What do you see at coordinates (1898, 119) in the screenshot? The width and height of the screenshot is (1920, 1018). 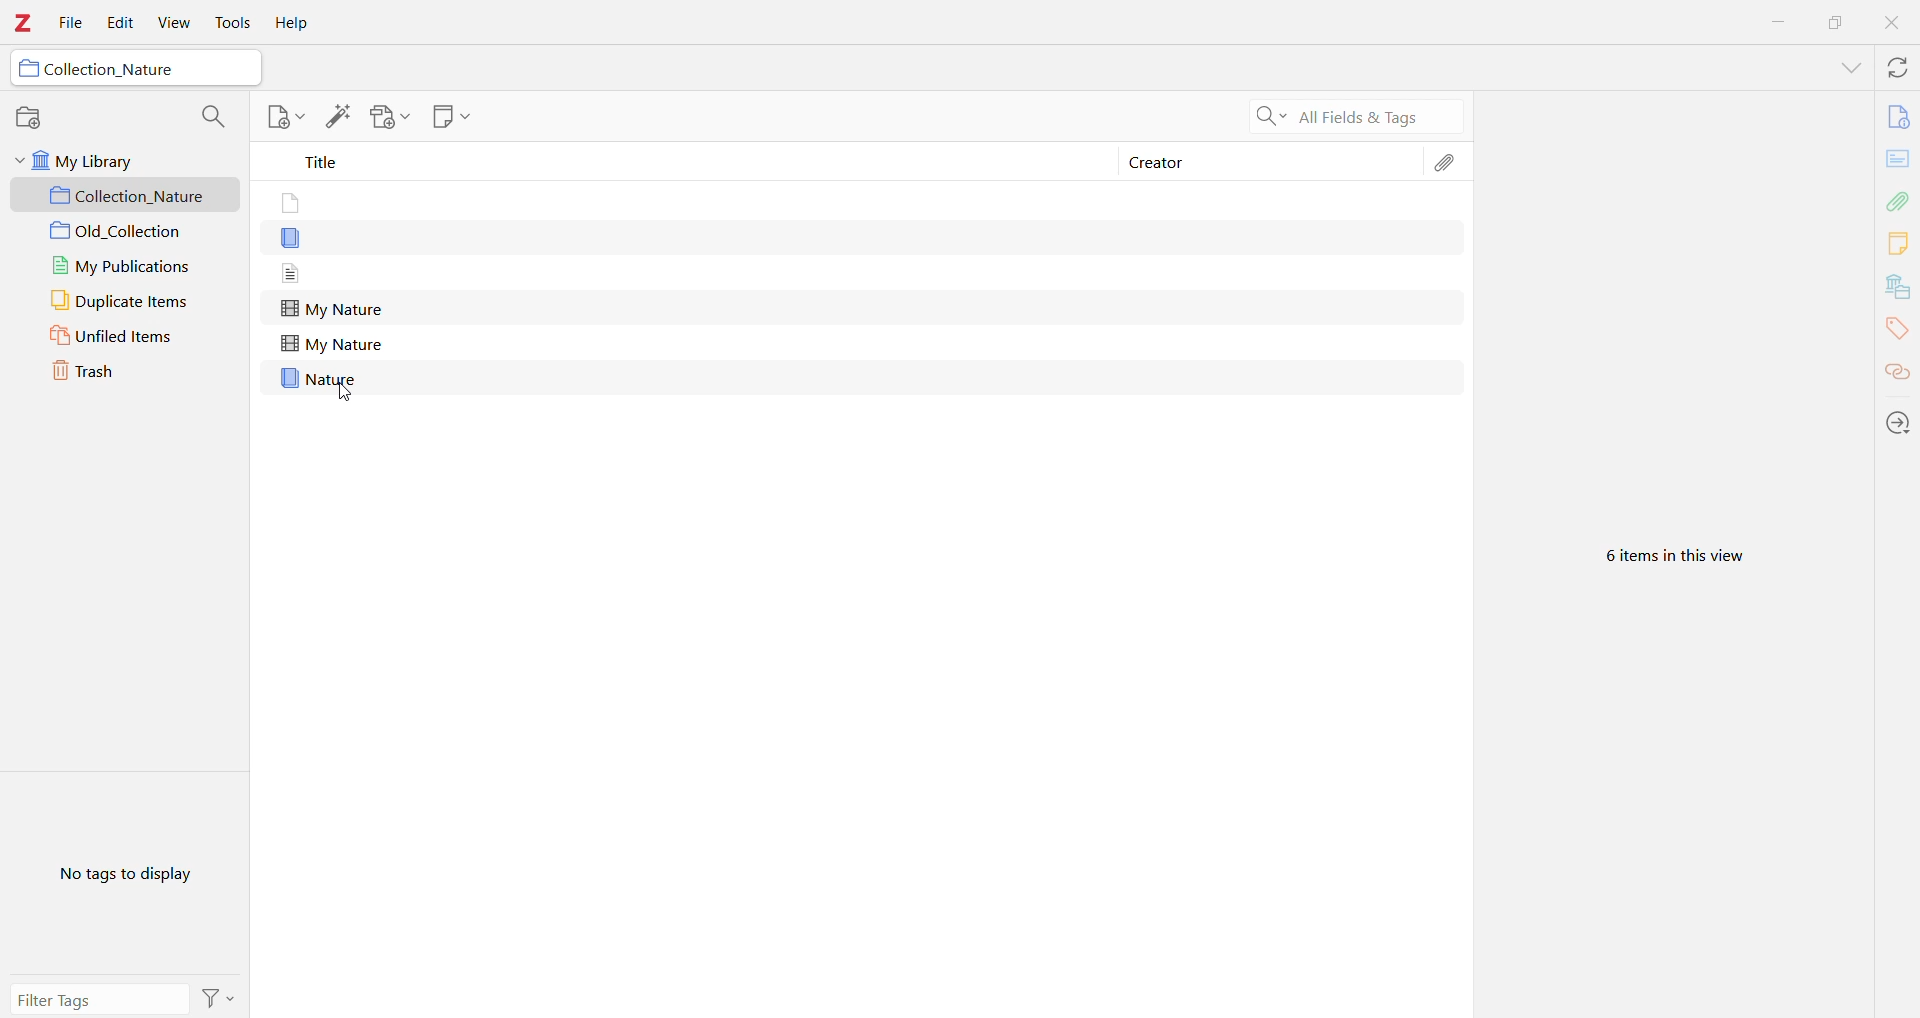 I see `Info` at bounding box center [1898, 119].